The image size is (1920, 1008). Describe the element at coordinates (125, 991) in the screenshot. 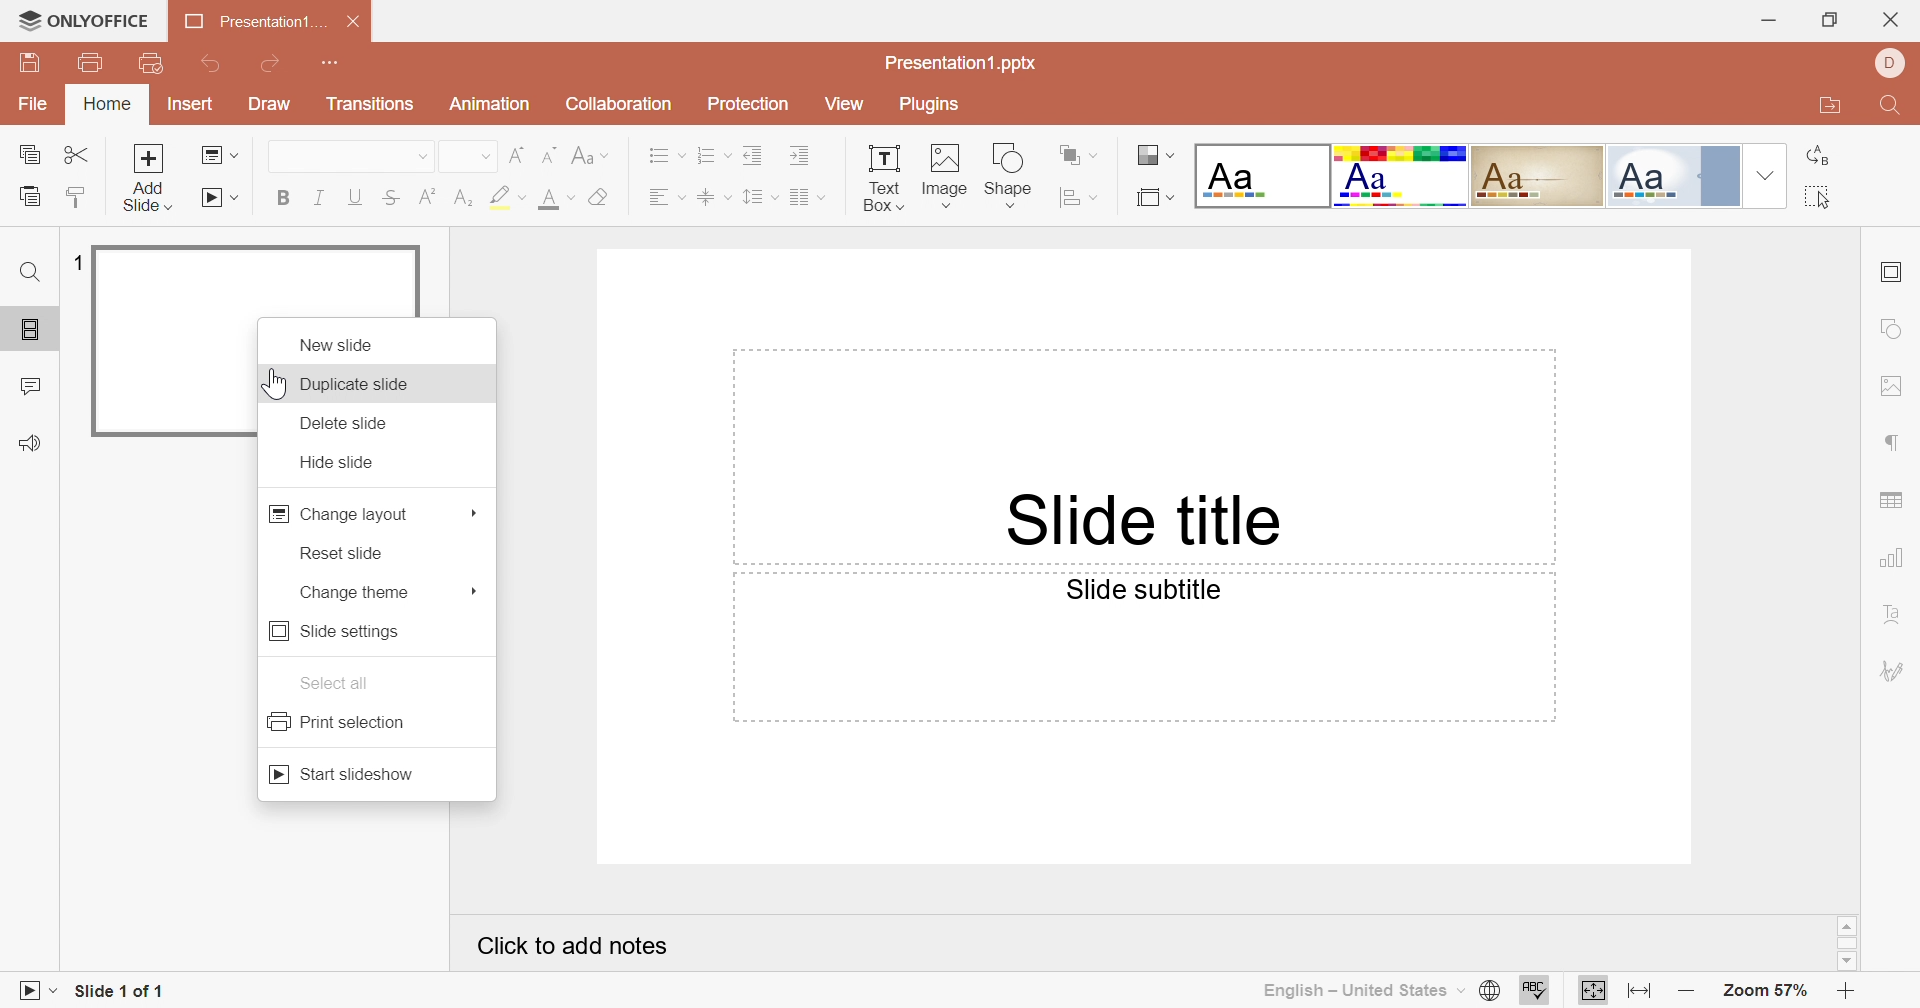

I see `Slide 1 of 1` at that location.